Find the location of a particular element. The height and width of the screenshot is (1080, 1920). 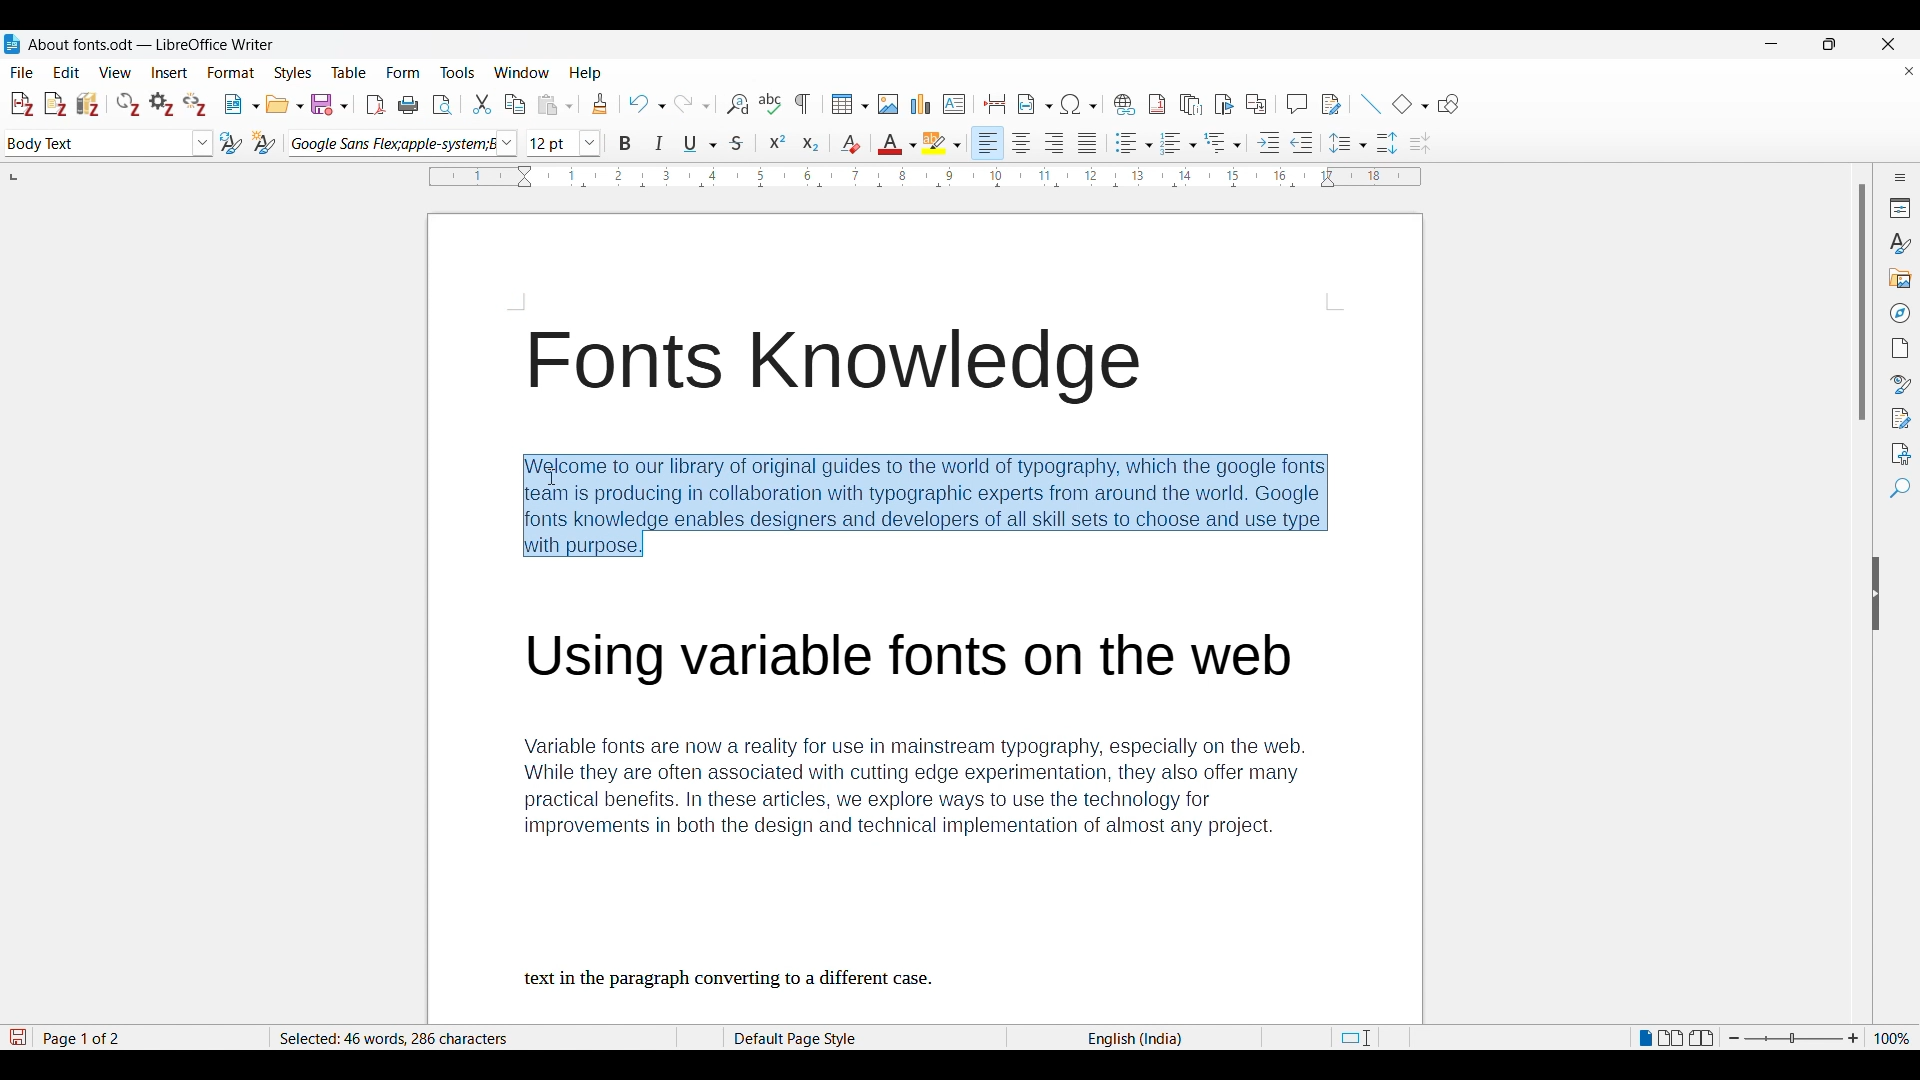

Insert table is located at coordinates (850, 104).